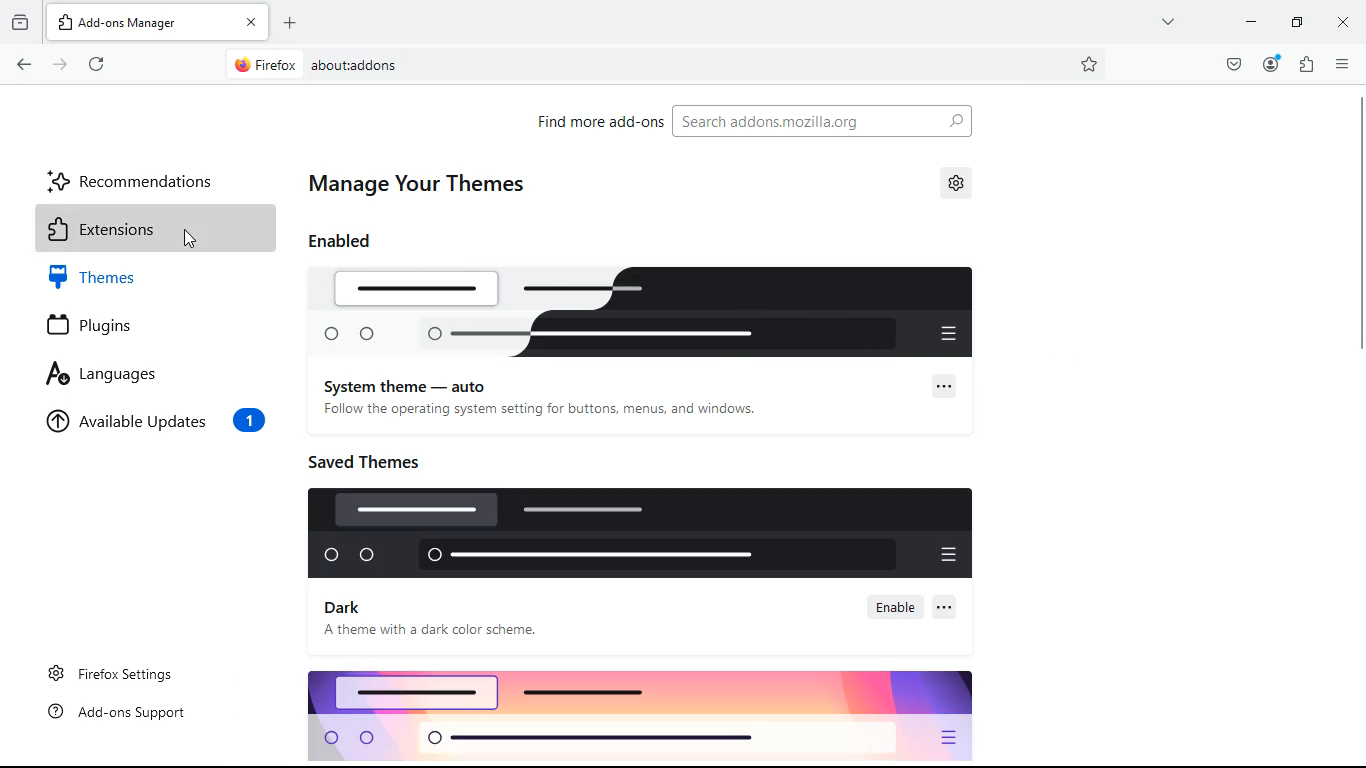  Describe the element at coordinates (945, 386) in the screenshot. I see `more` at that location.